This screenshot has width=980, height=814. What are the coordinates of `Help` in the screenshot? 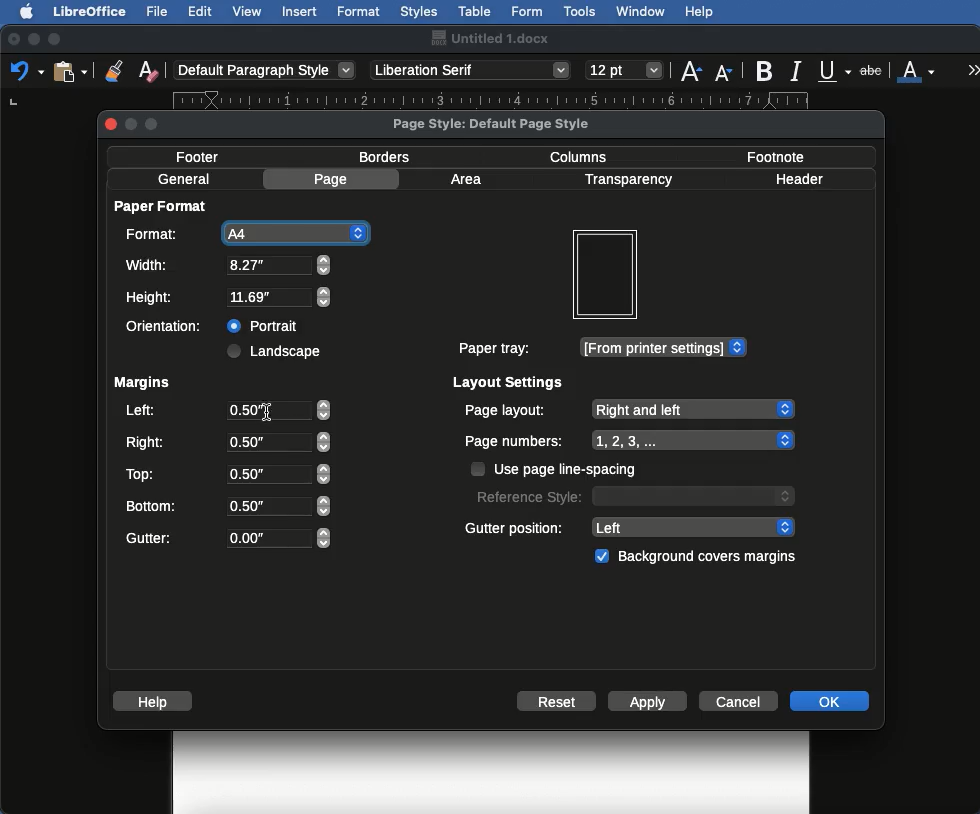 It's located at (156, 701).